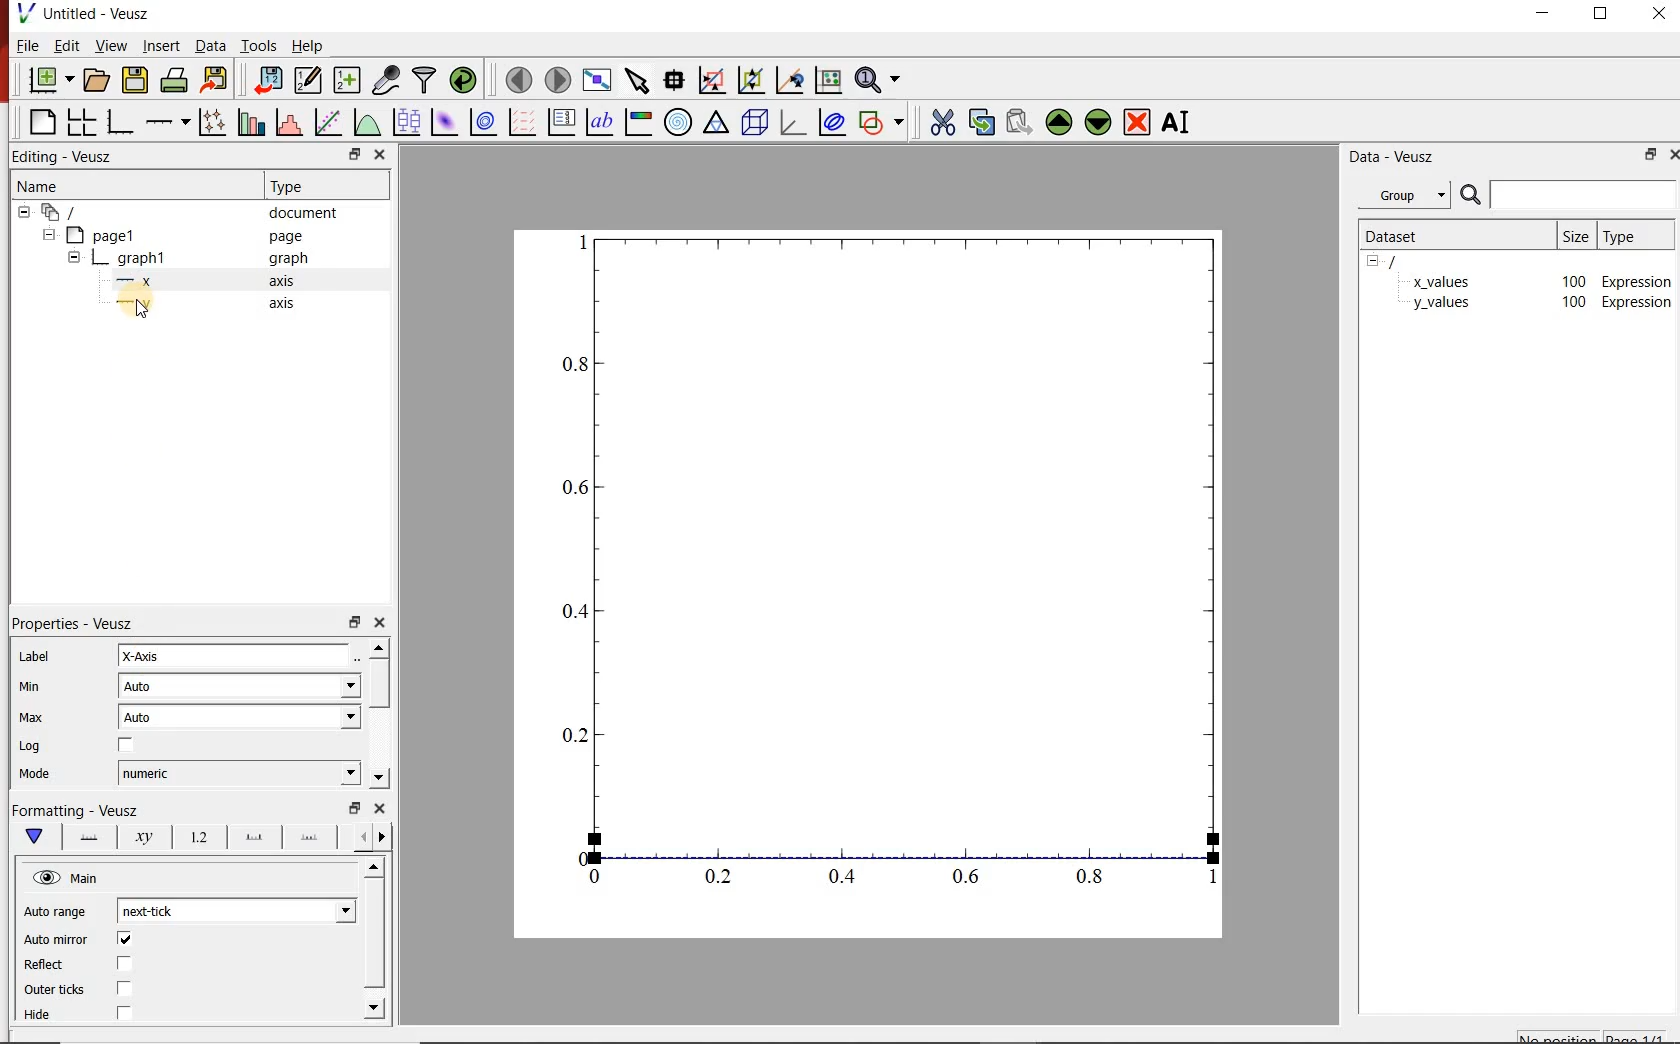 This screenshot has height=1044, width=1680. Describe the element at coordinates (127, 744) in the screenshot. I see `checkbox` at that location.